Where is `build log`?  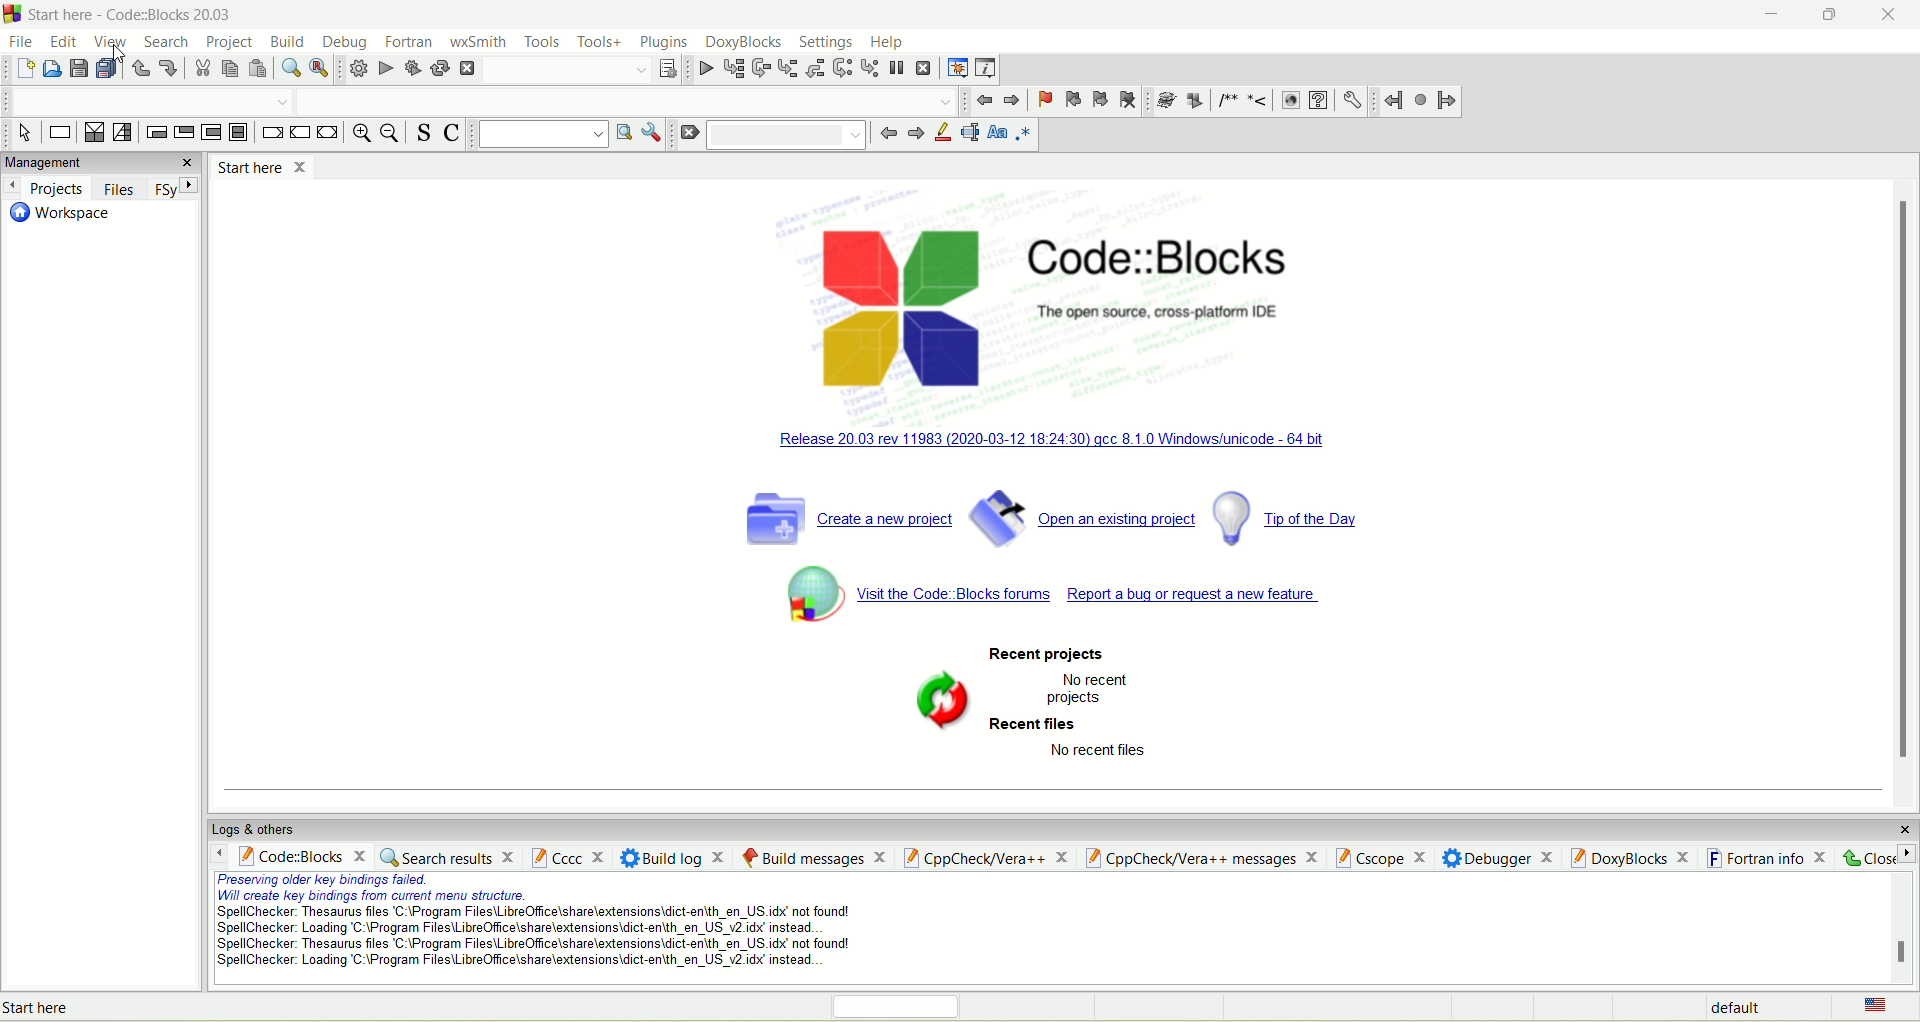 build log is located at coordinates (674, 857).